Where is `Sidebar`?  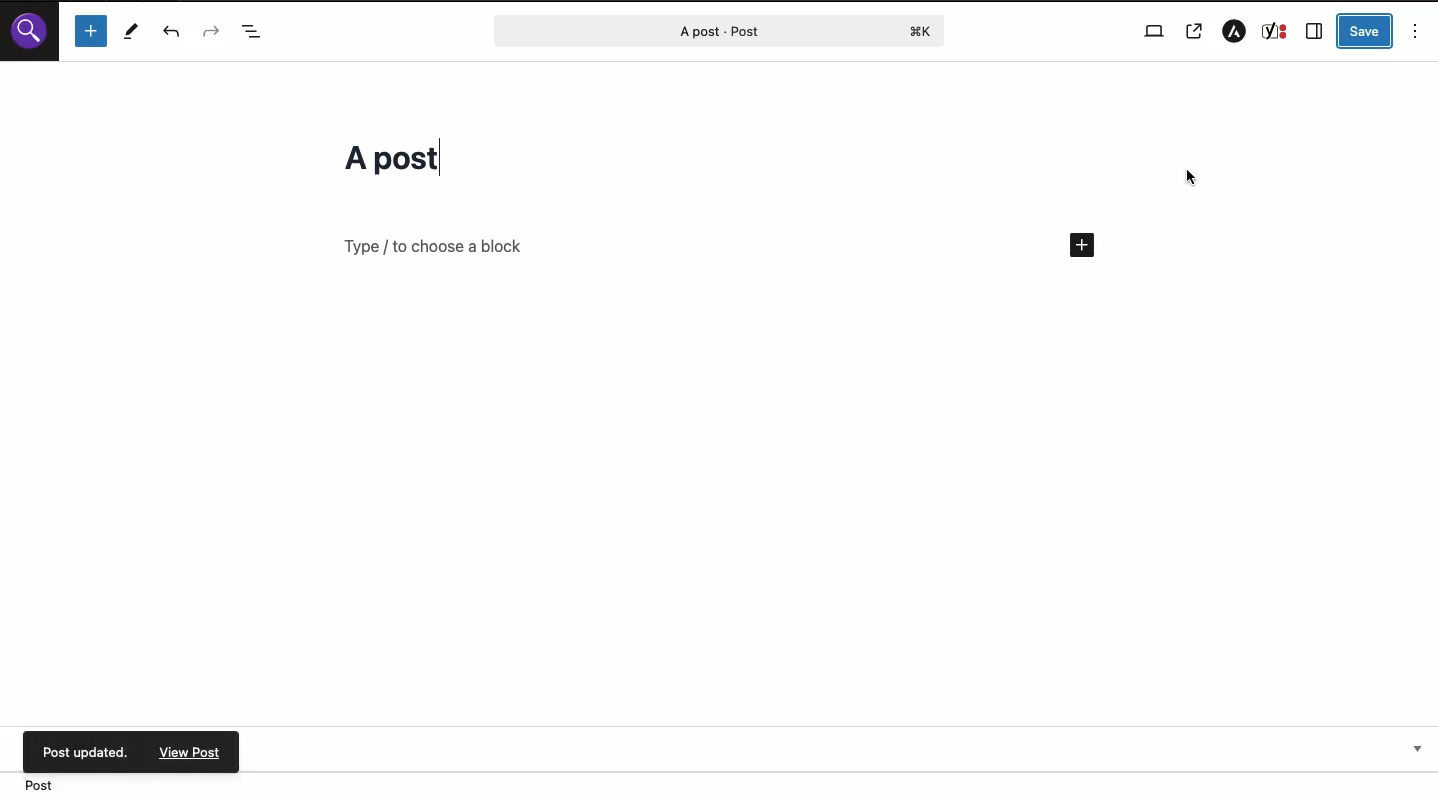 Sidebar is located at coordinates (1315, 31).